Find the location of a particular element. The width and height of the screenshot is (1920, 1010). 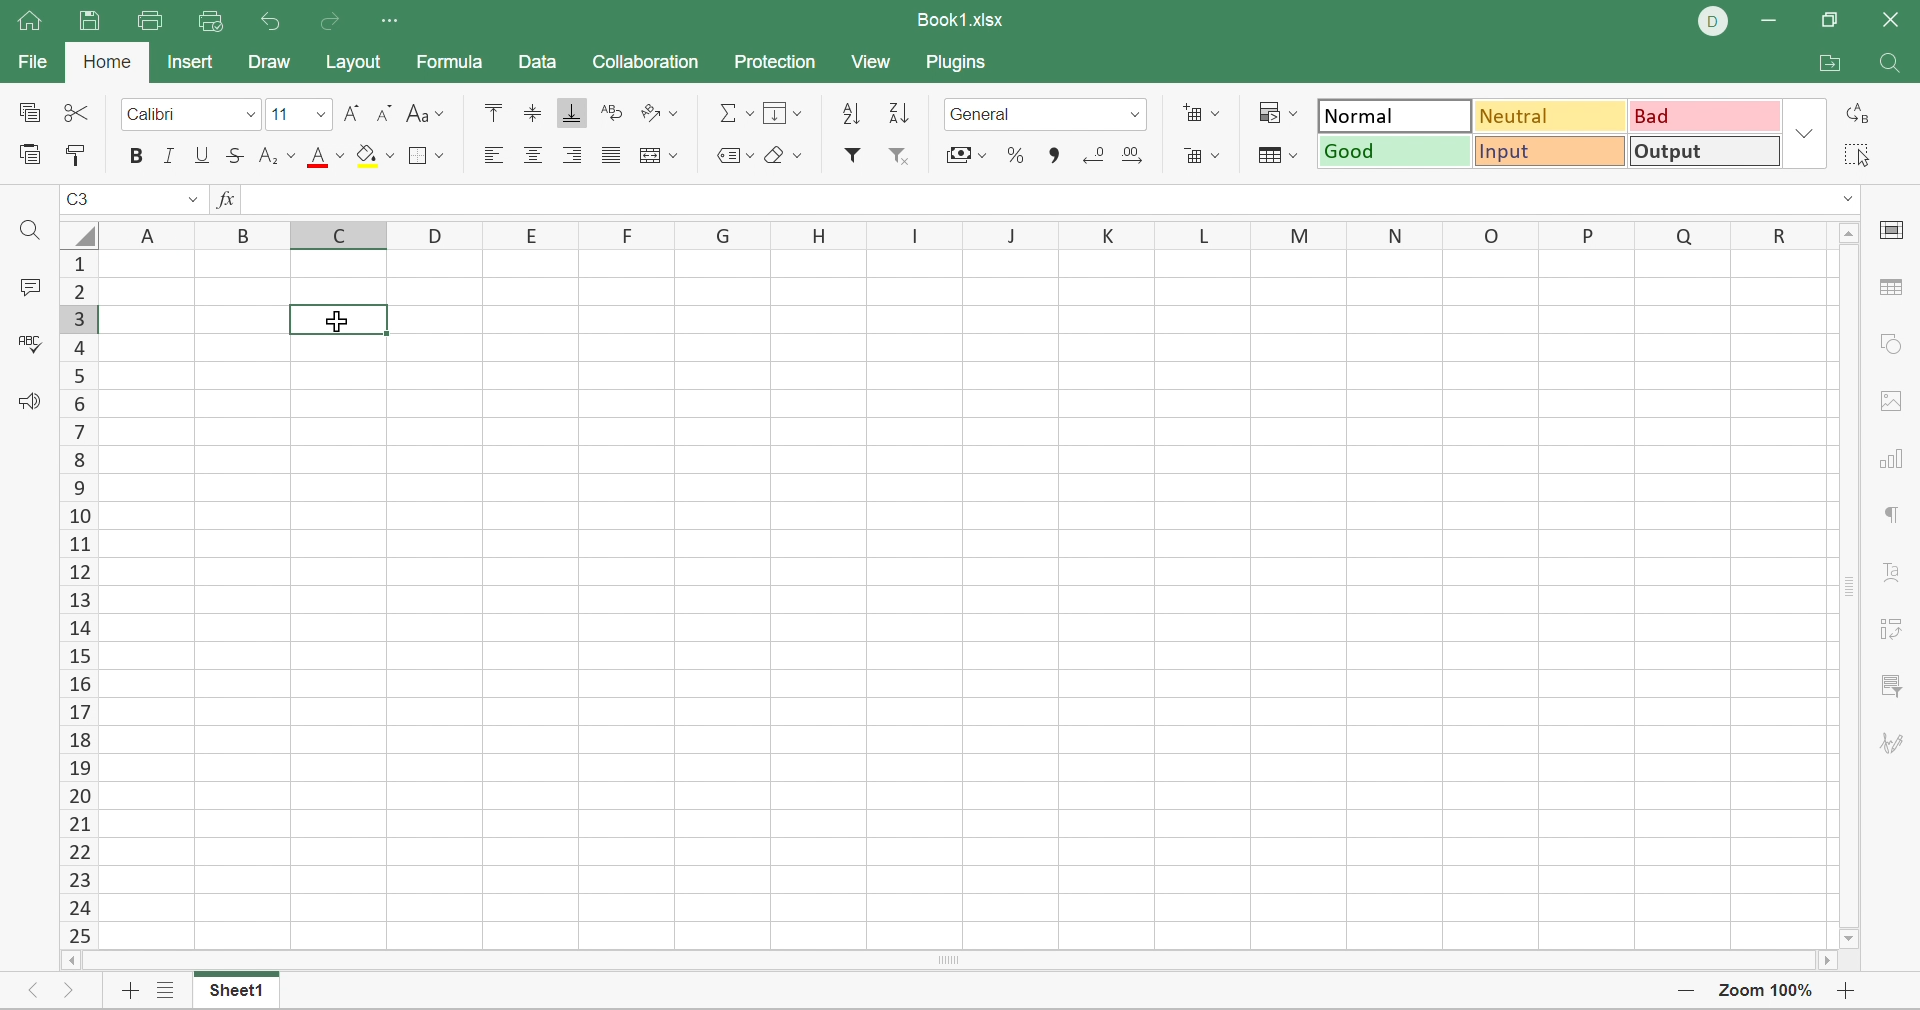

shape settings is located at coordinates (1894, 346).